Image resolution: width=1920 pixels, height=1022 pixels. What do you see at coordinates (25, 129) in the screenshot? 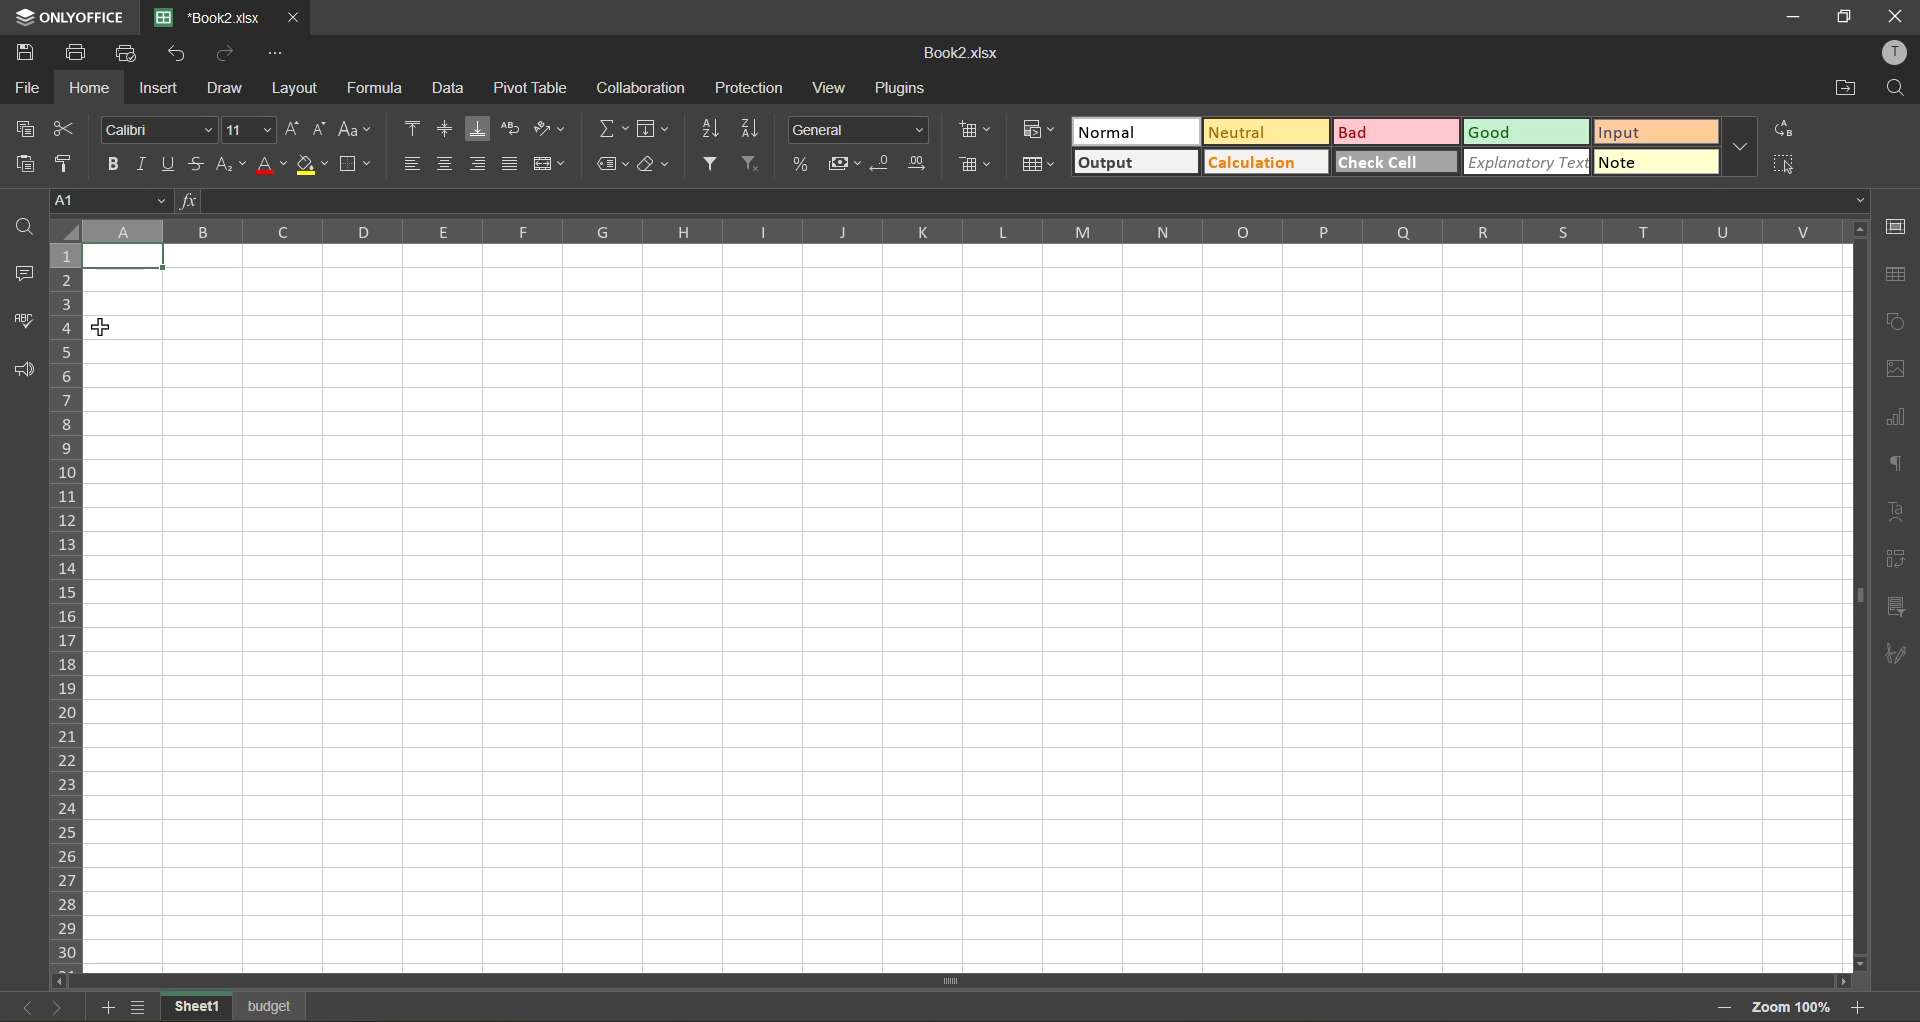
I see `copy` at bounding box center [25, 129].